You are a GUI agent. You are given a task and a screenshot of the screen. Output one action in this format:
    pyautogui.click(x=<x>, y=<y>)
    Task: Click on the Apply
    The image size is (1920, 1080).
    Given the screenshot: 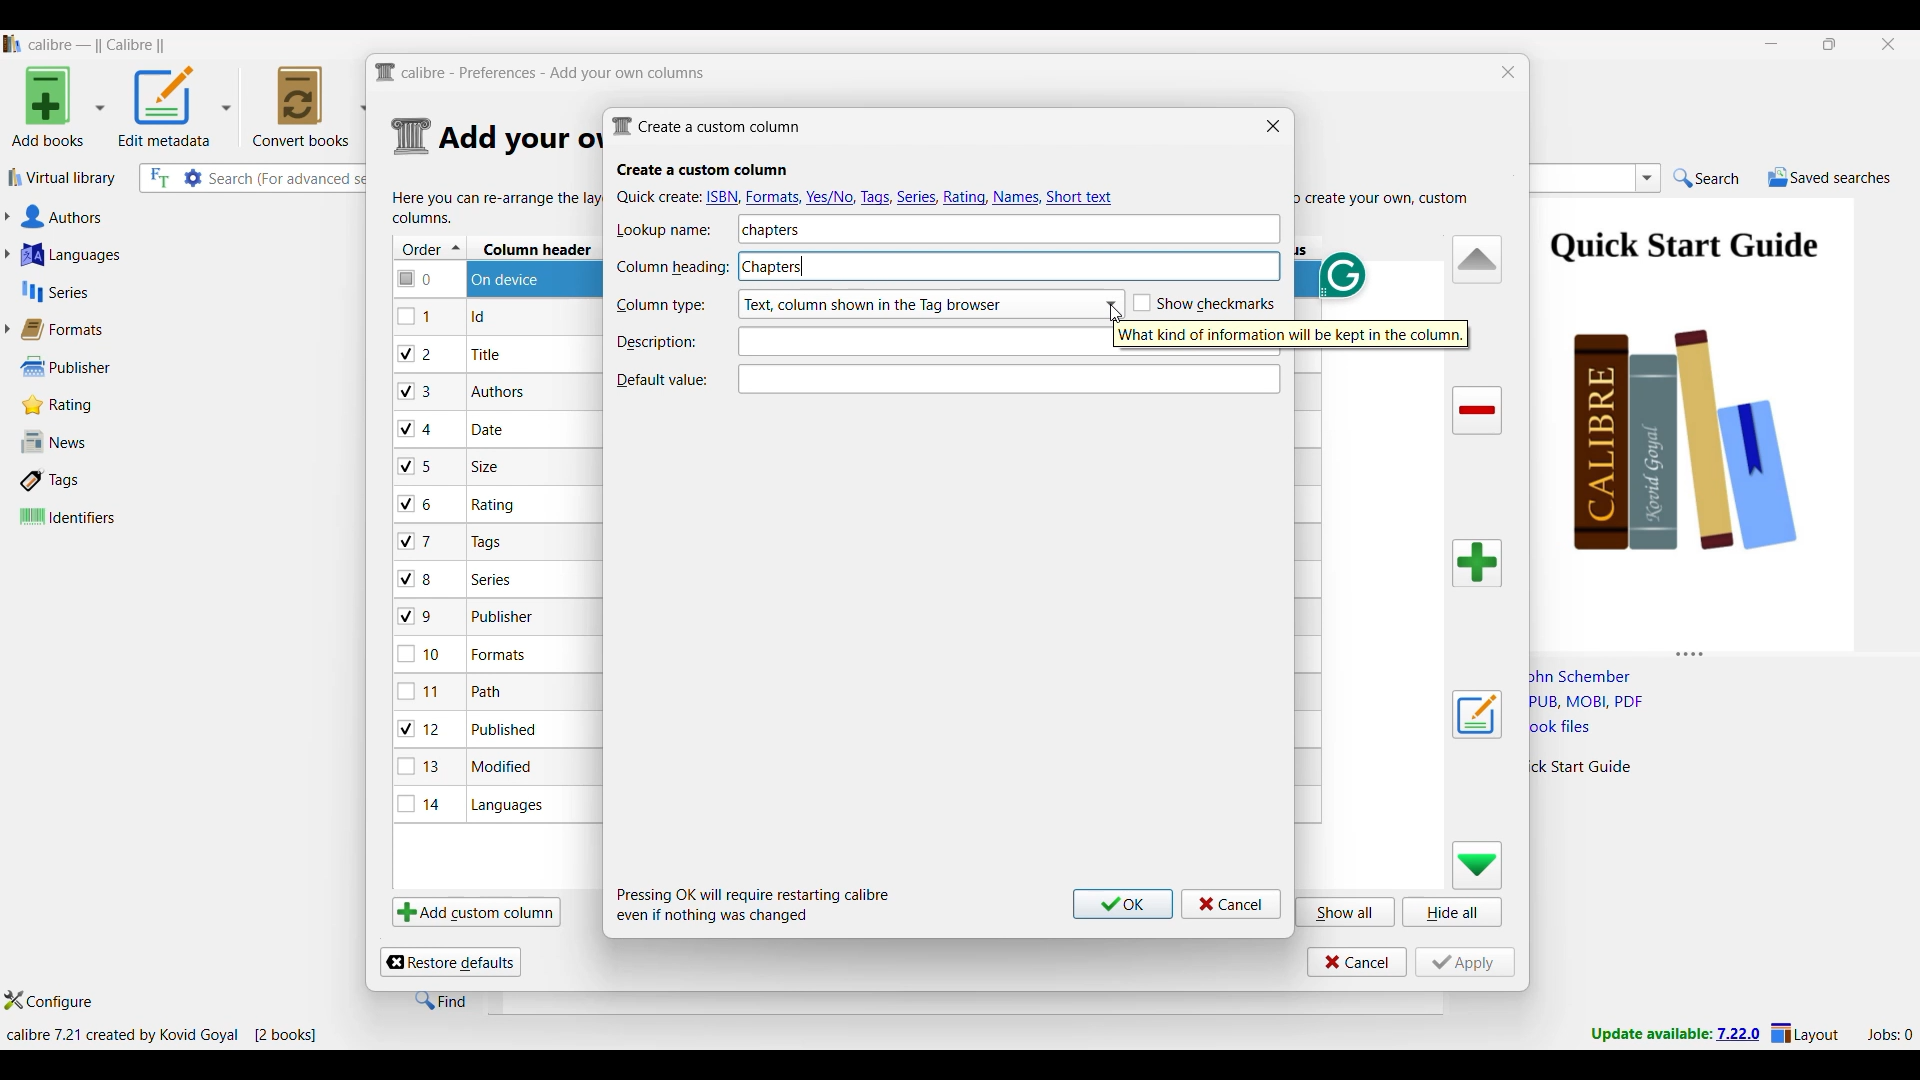 What is the action you would take?
    pyautogui.click(x=1465, y=962)
    